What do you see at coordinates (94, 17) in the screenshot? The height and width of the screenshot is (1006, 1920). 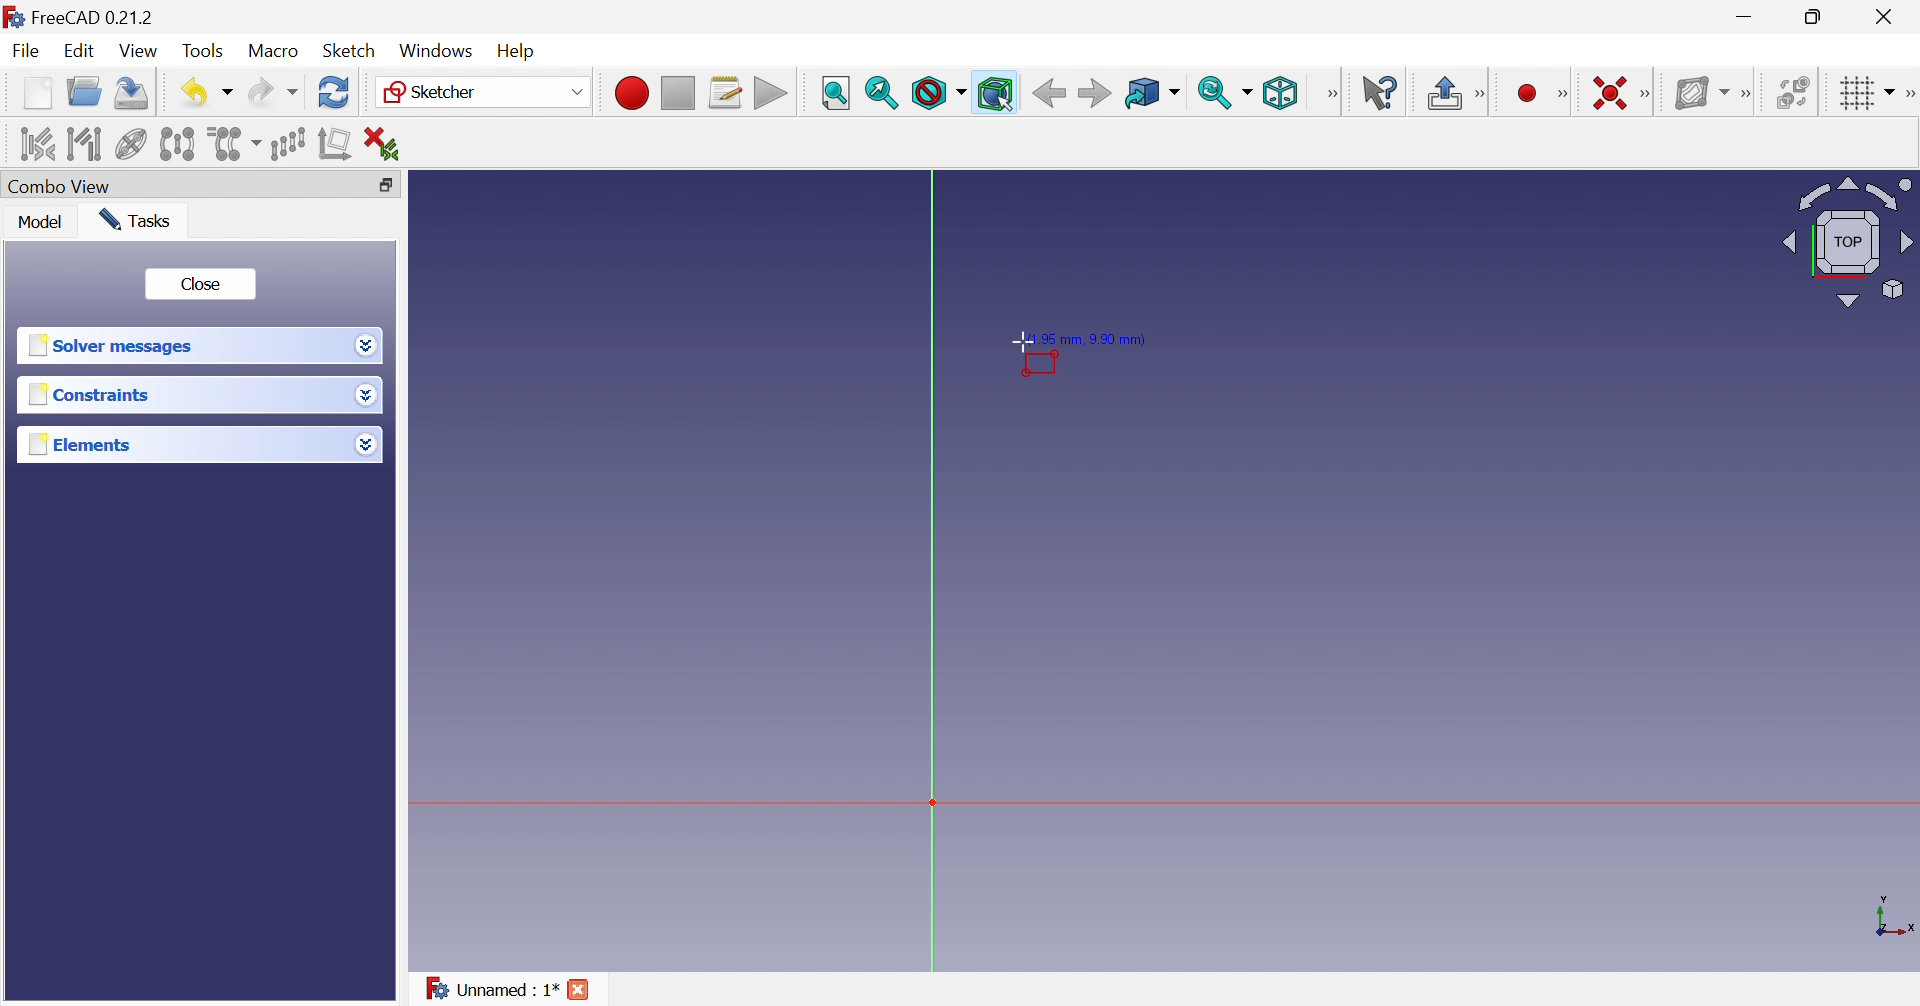 I see `FreeCAD 0.21.2` at bounding box center [94, 17].